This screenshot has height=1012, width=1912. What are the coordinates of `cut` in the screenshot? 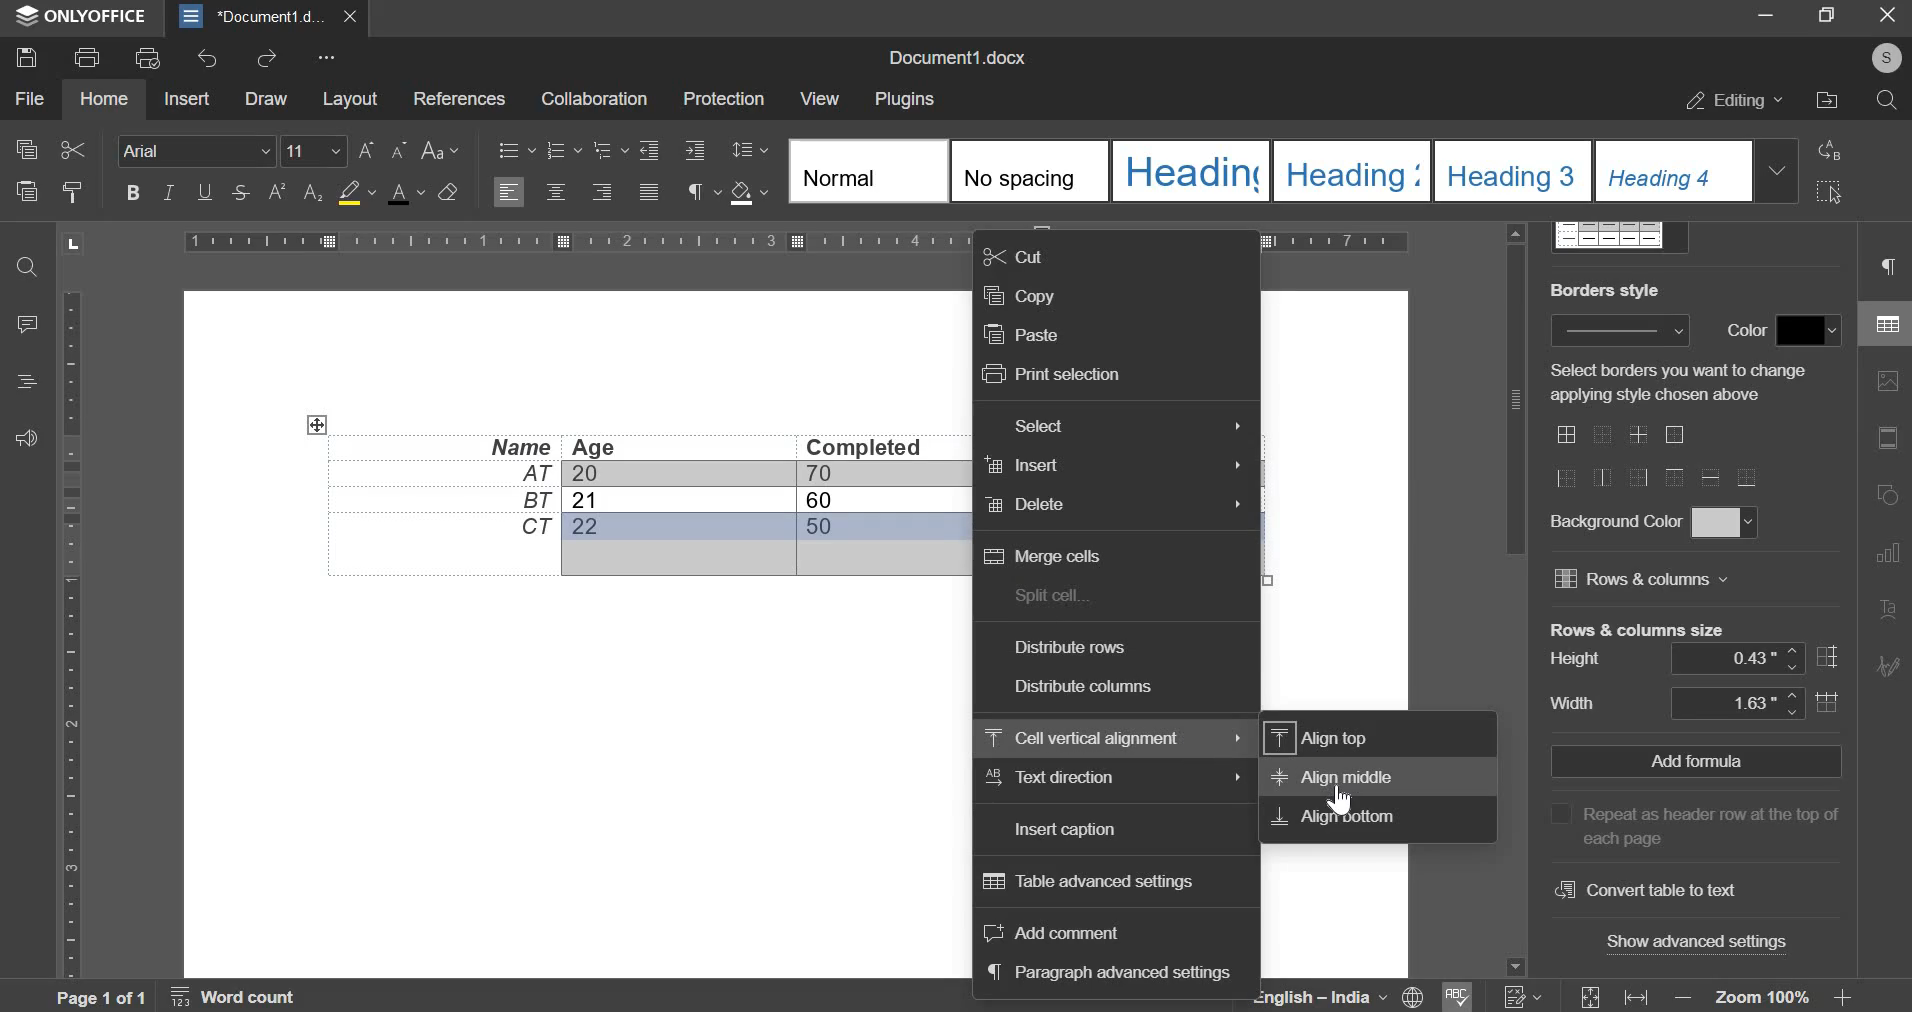 It's located at (72, 147).